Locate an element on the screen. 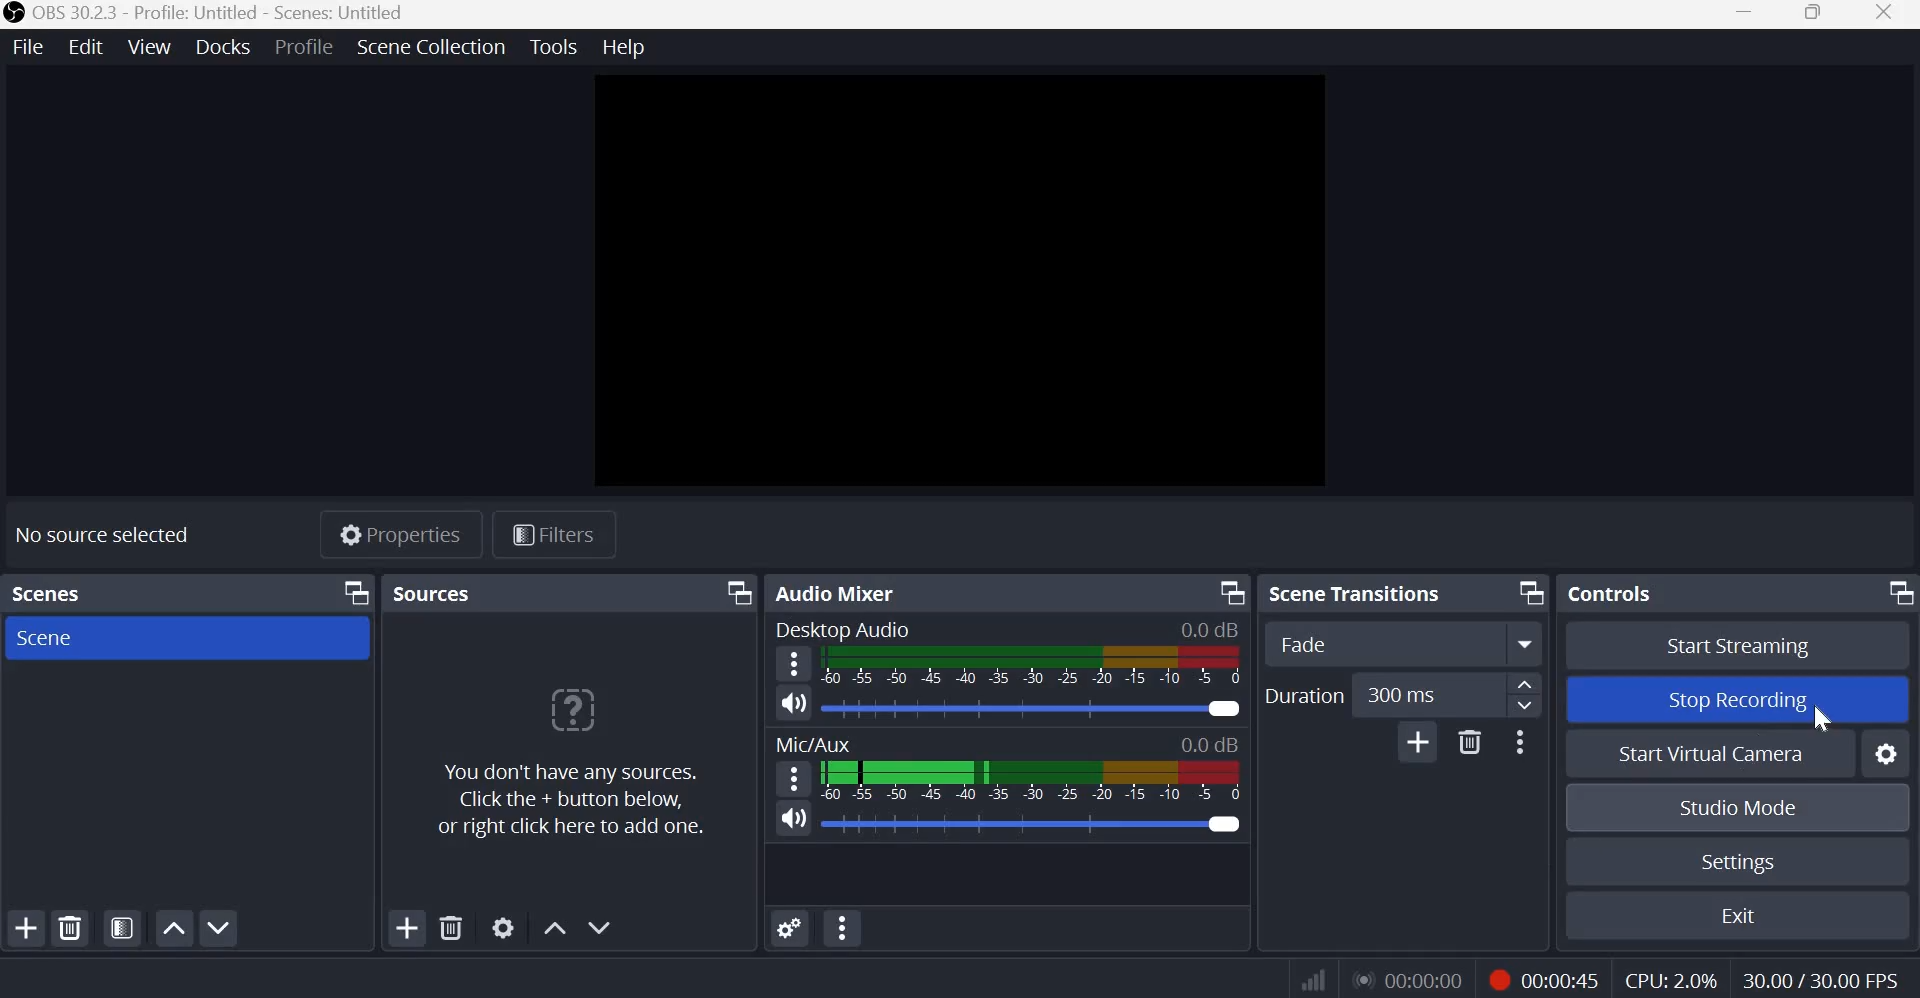  More options is located at coordinates (1522, 744).